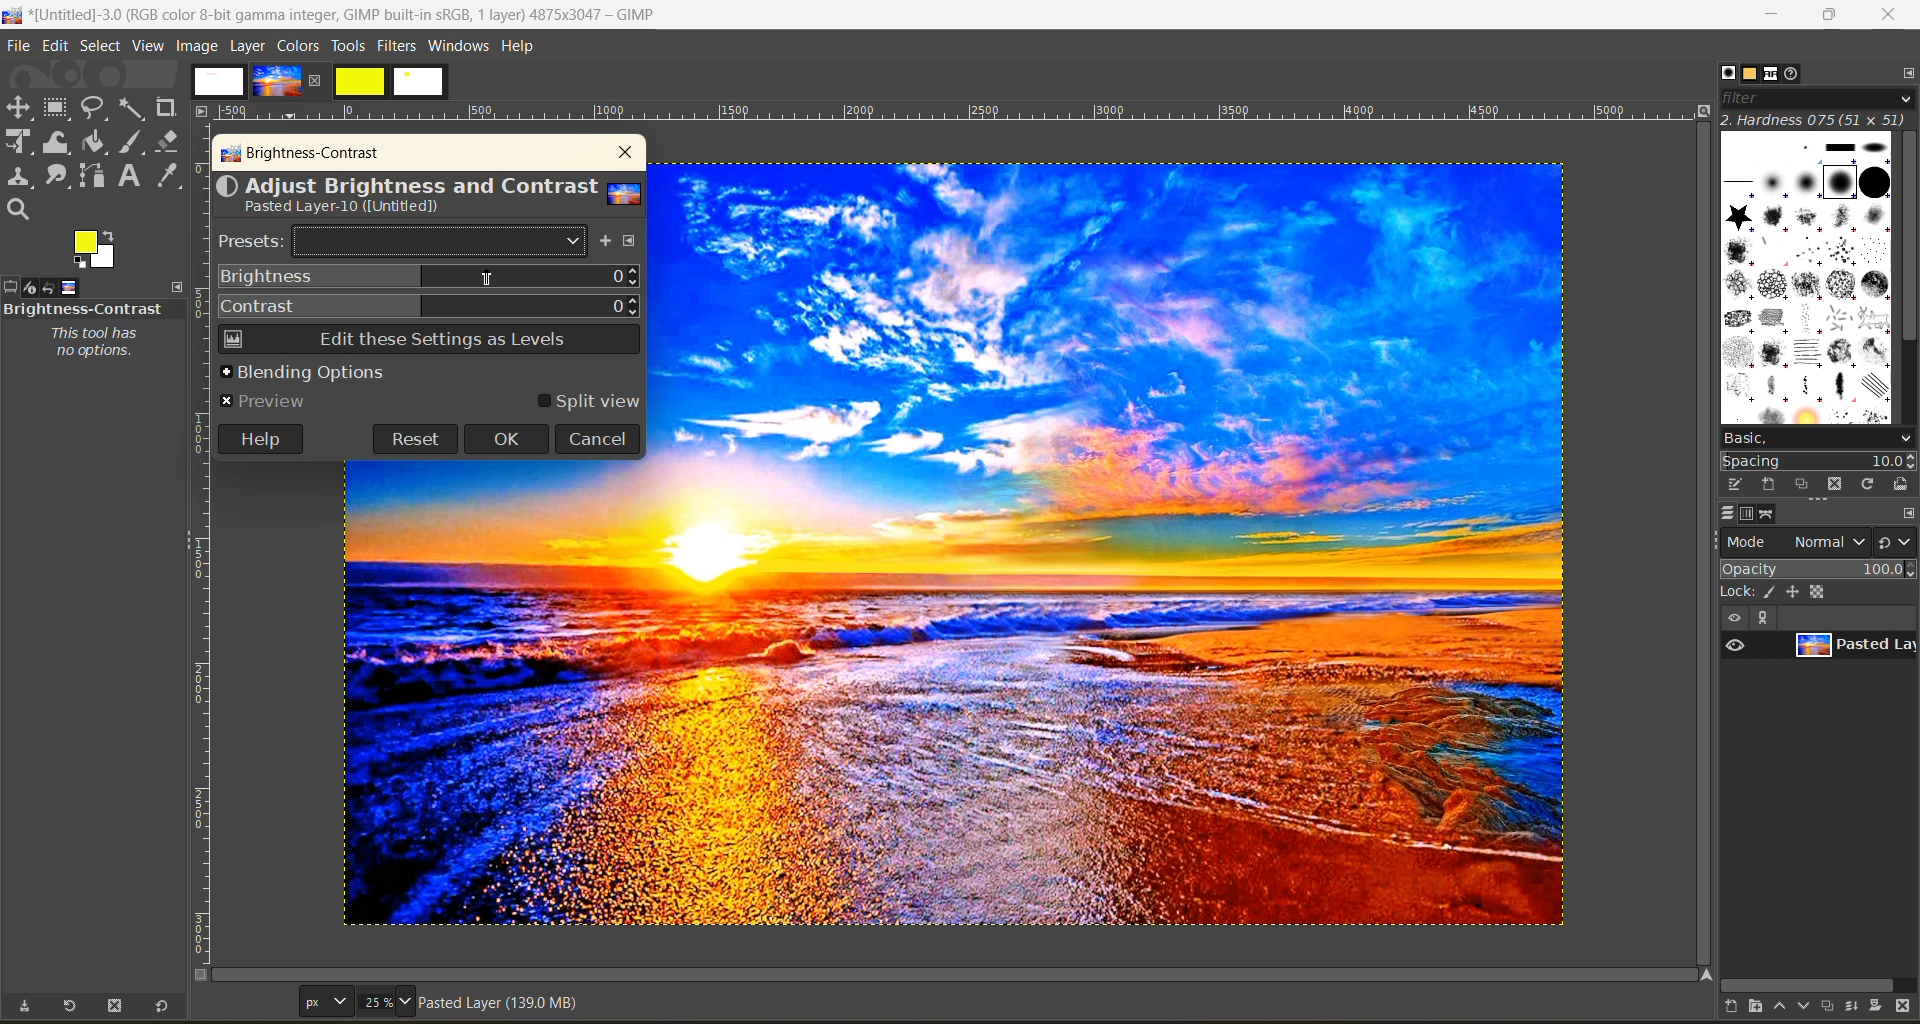 This screenshot has width=1920, height=1024. What do you see at coordinates (58, 48) in the screenshot?
I see `edit` at bounding box center [58, 48].